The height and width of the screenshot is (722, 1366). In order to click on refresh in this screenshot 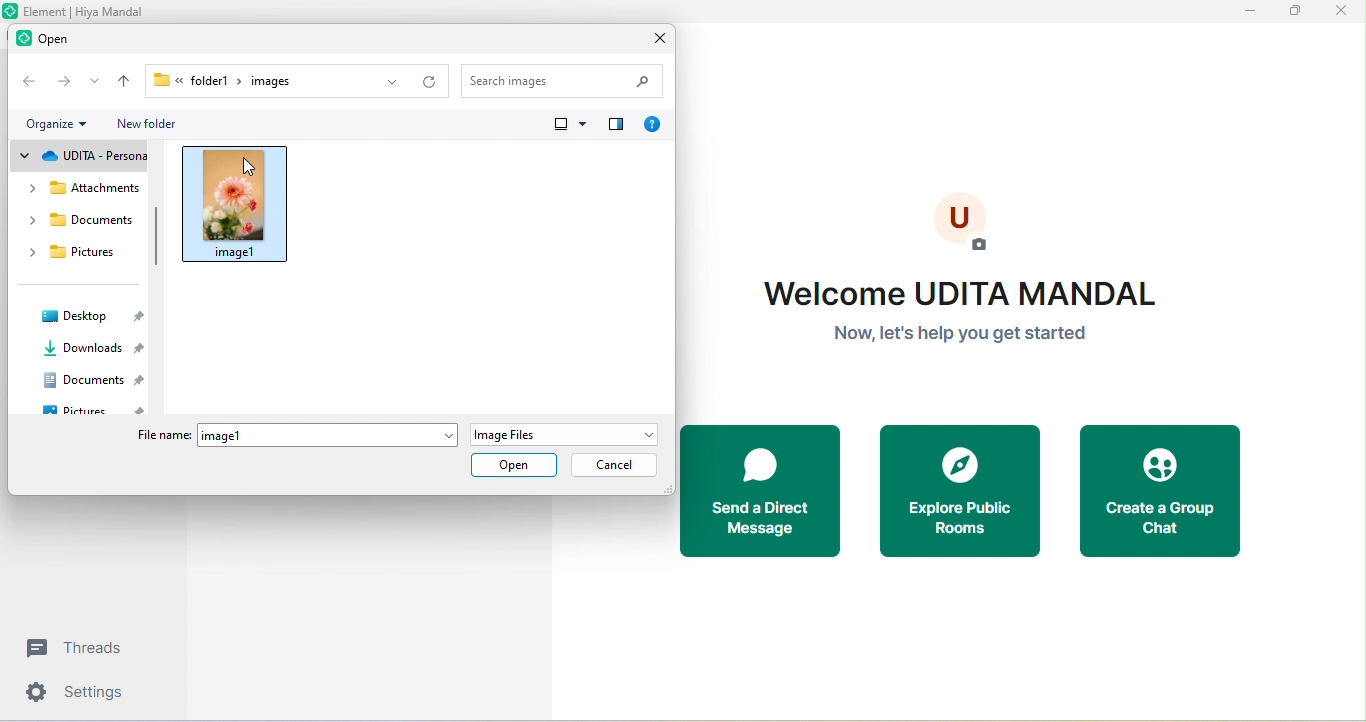, I will do `click(431, 76)`.